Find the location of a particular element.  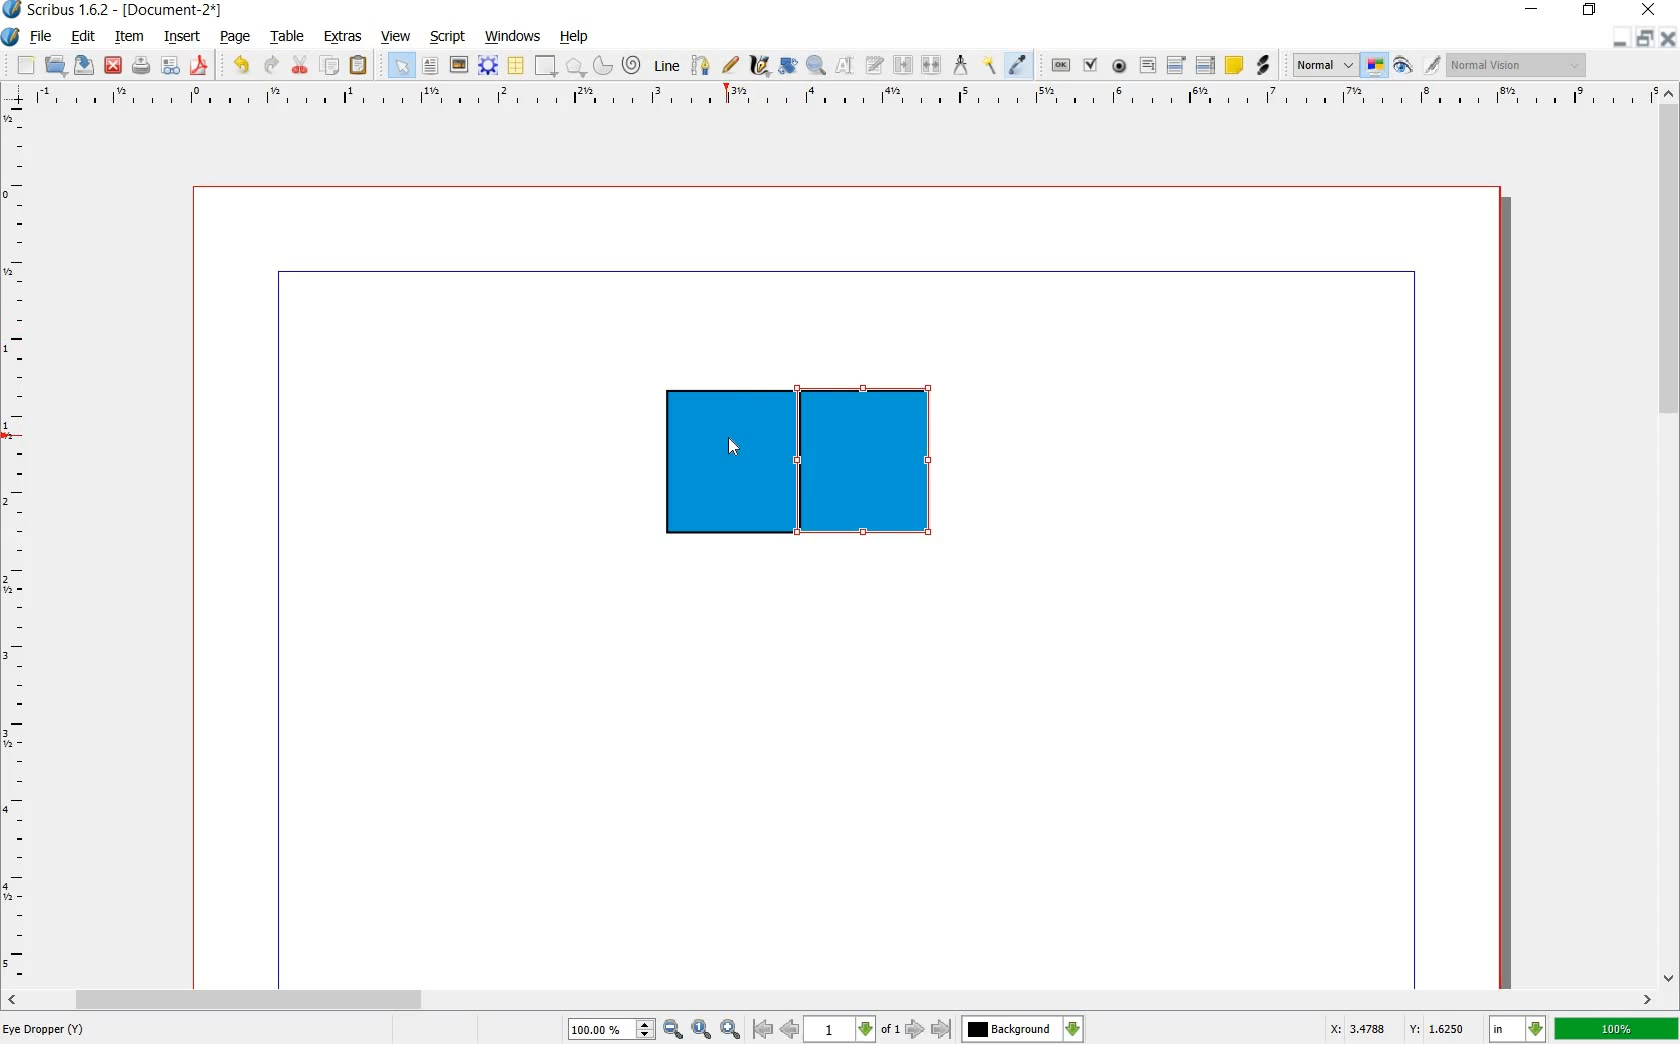

Cursor is located at coordinates (733, 446).